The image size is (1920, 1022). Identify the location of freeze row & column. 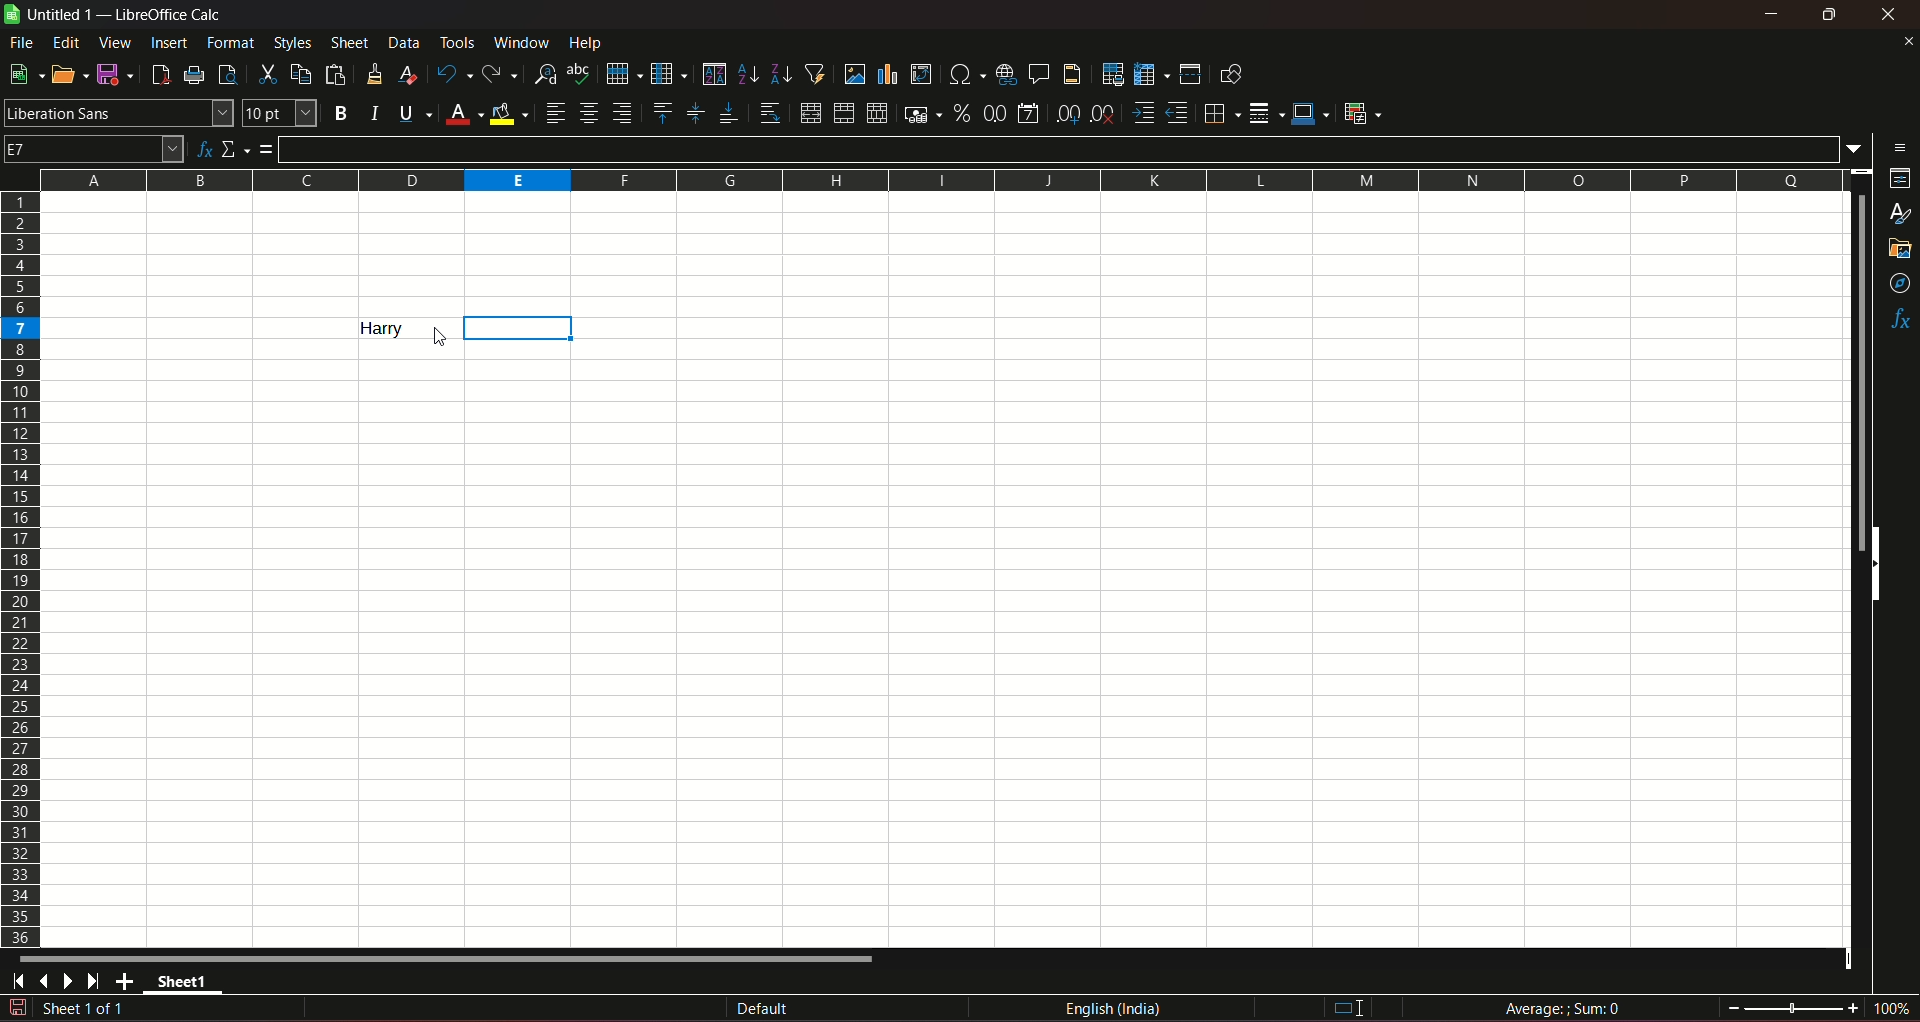
(1151, 75).